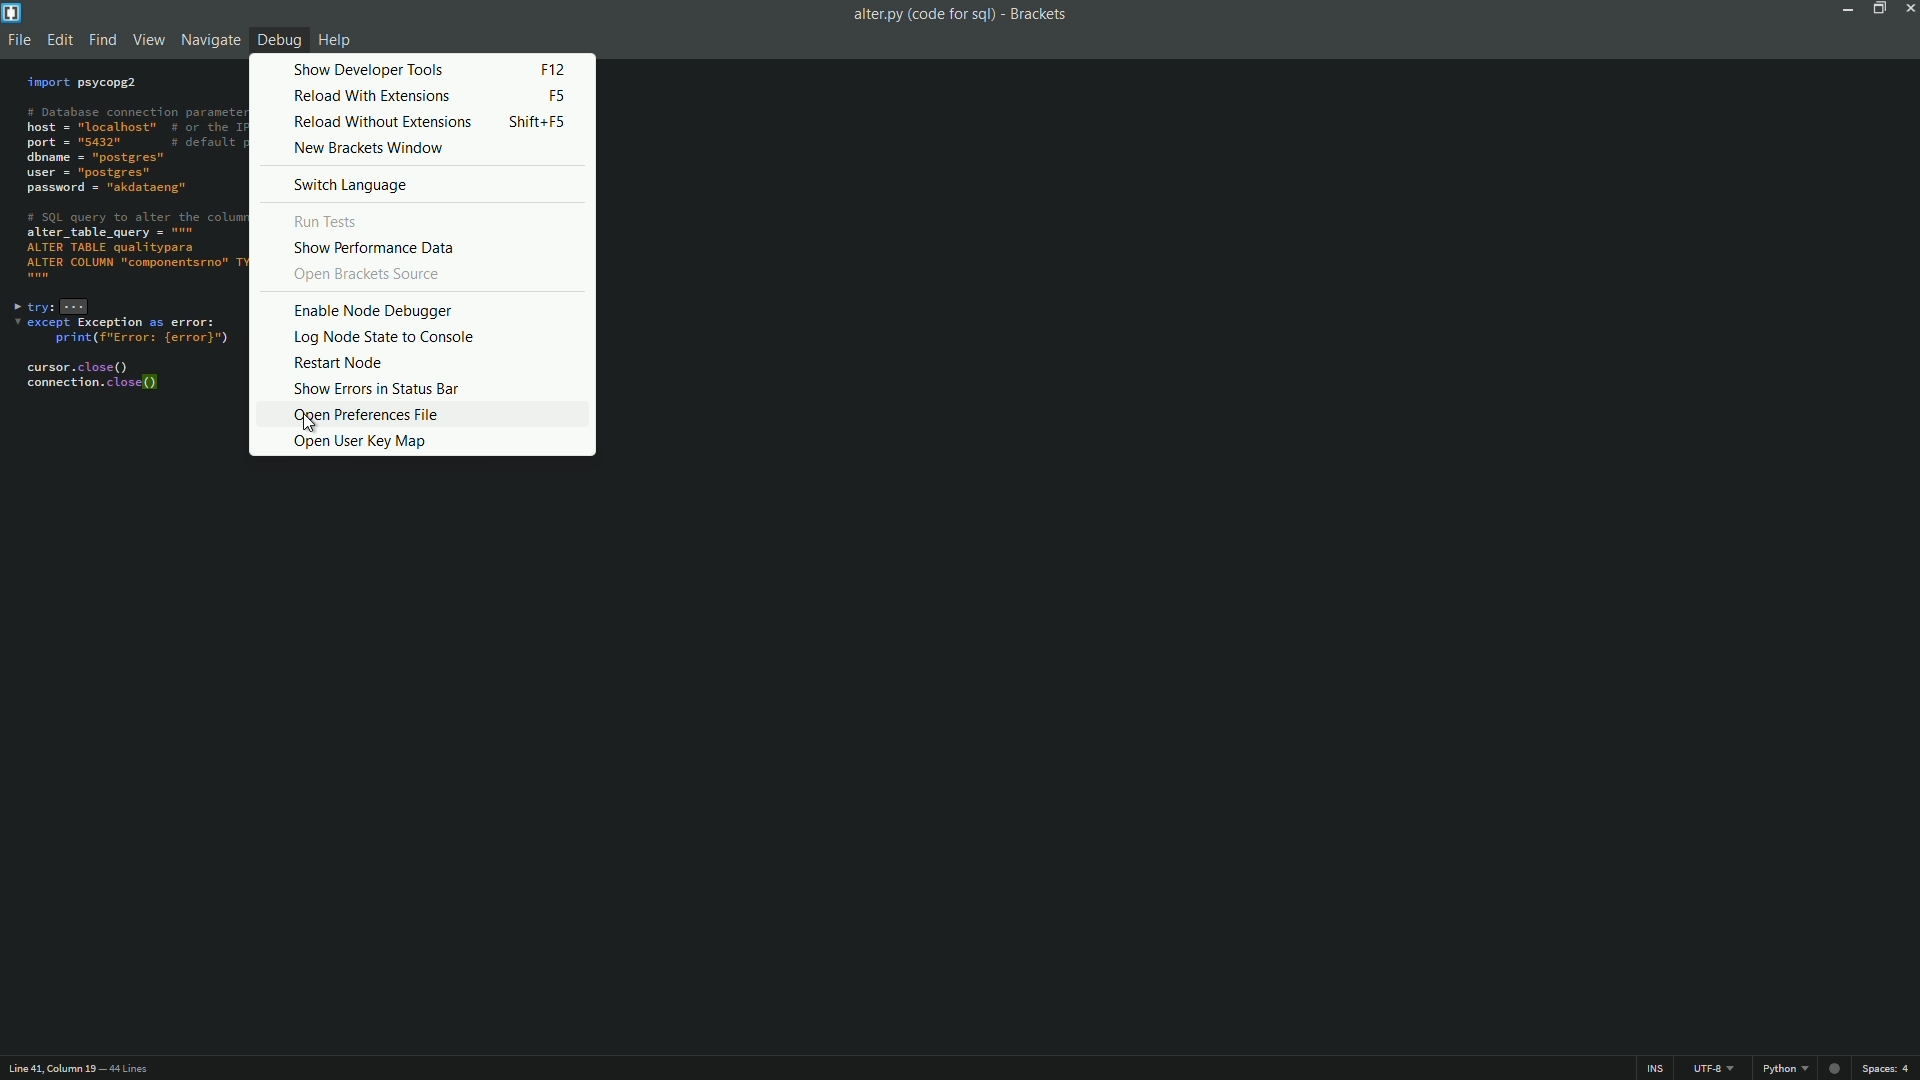 This screenshot has height=1080, width=1920. I want to click on App icon, so click(14, 13).